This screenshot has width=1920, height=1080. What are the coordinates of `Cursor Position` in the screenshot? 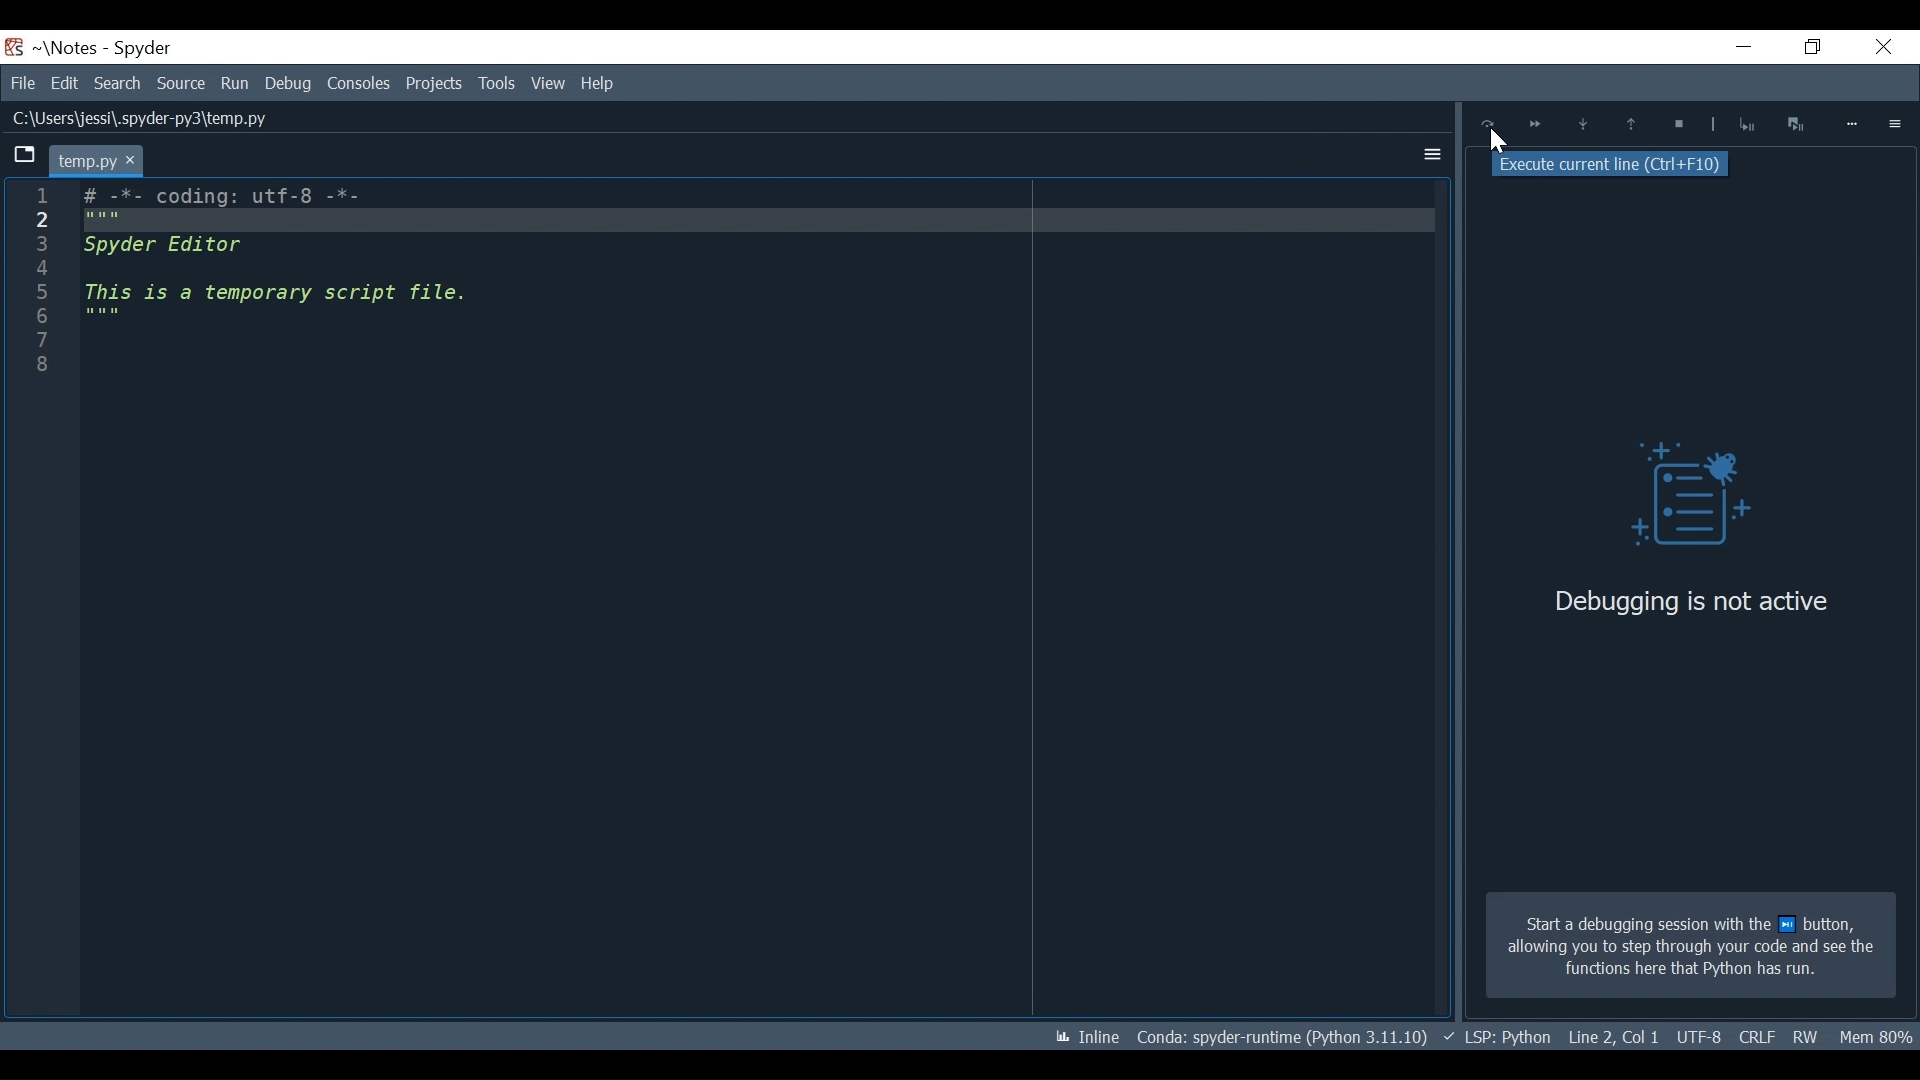 It's located at (1698, 1038).